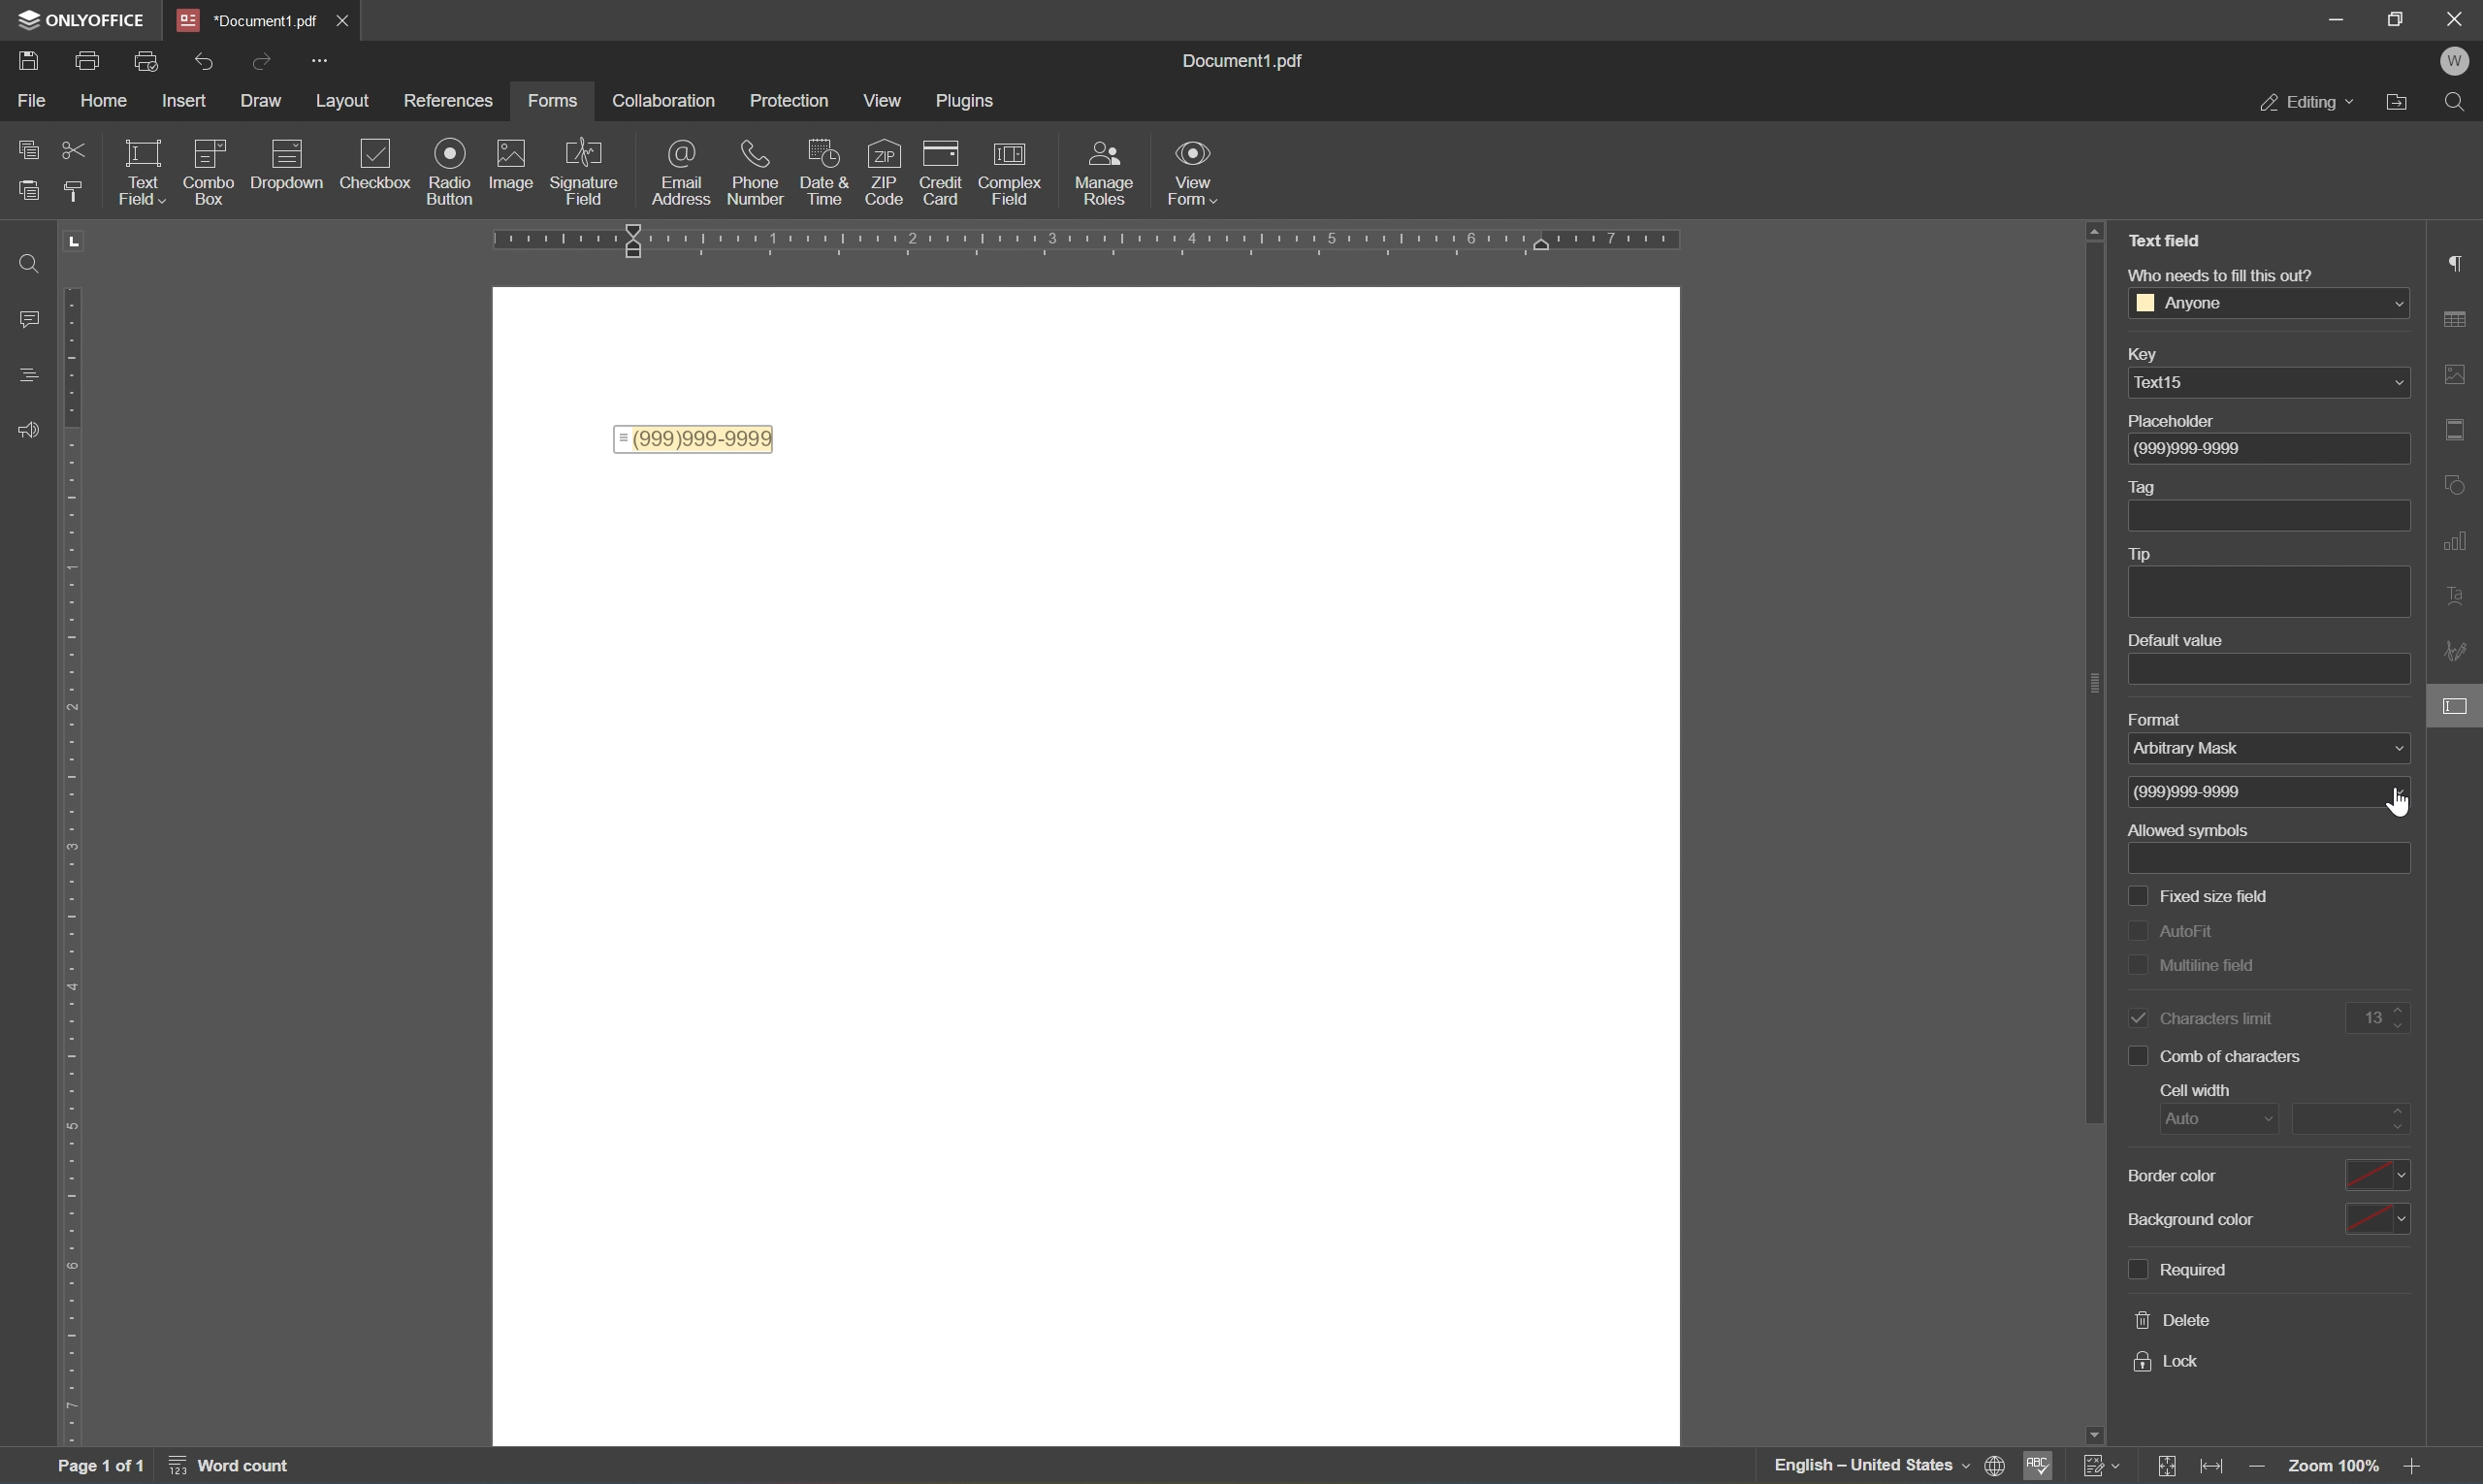  What do you see at coordinates (1017, 171) in the screenshot?
I see `complex field` at bounding box center [1017, 171].